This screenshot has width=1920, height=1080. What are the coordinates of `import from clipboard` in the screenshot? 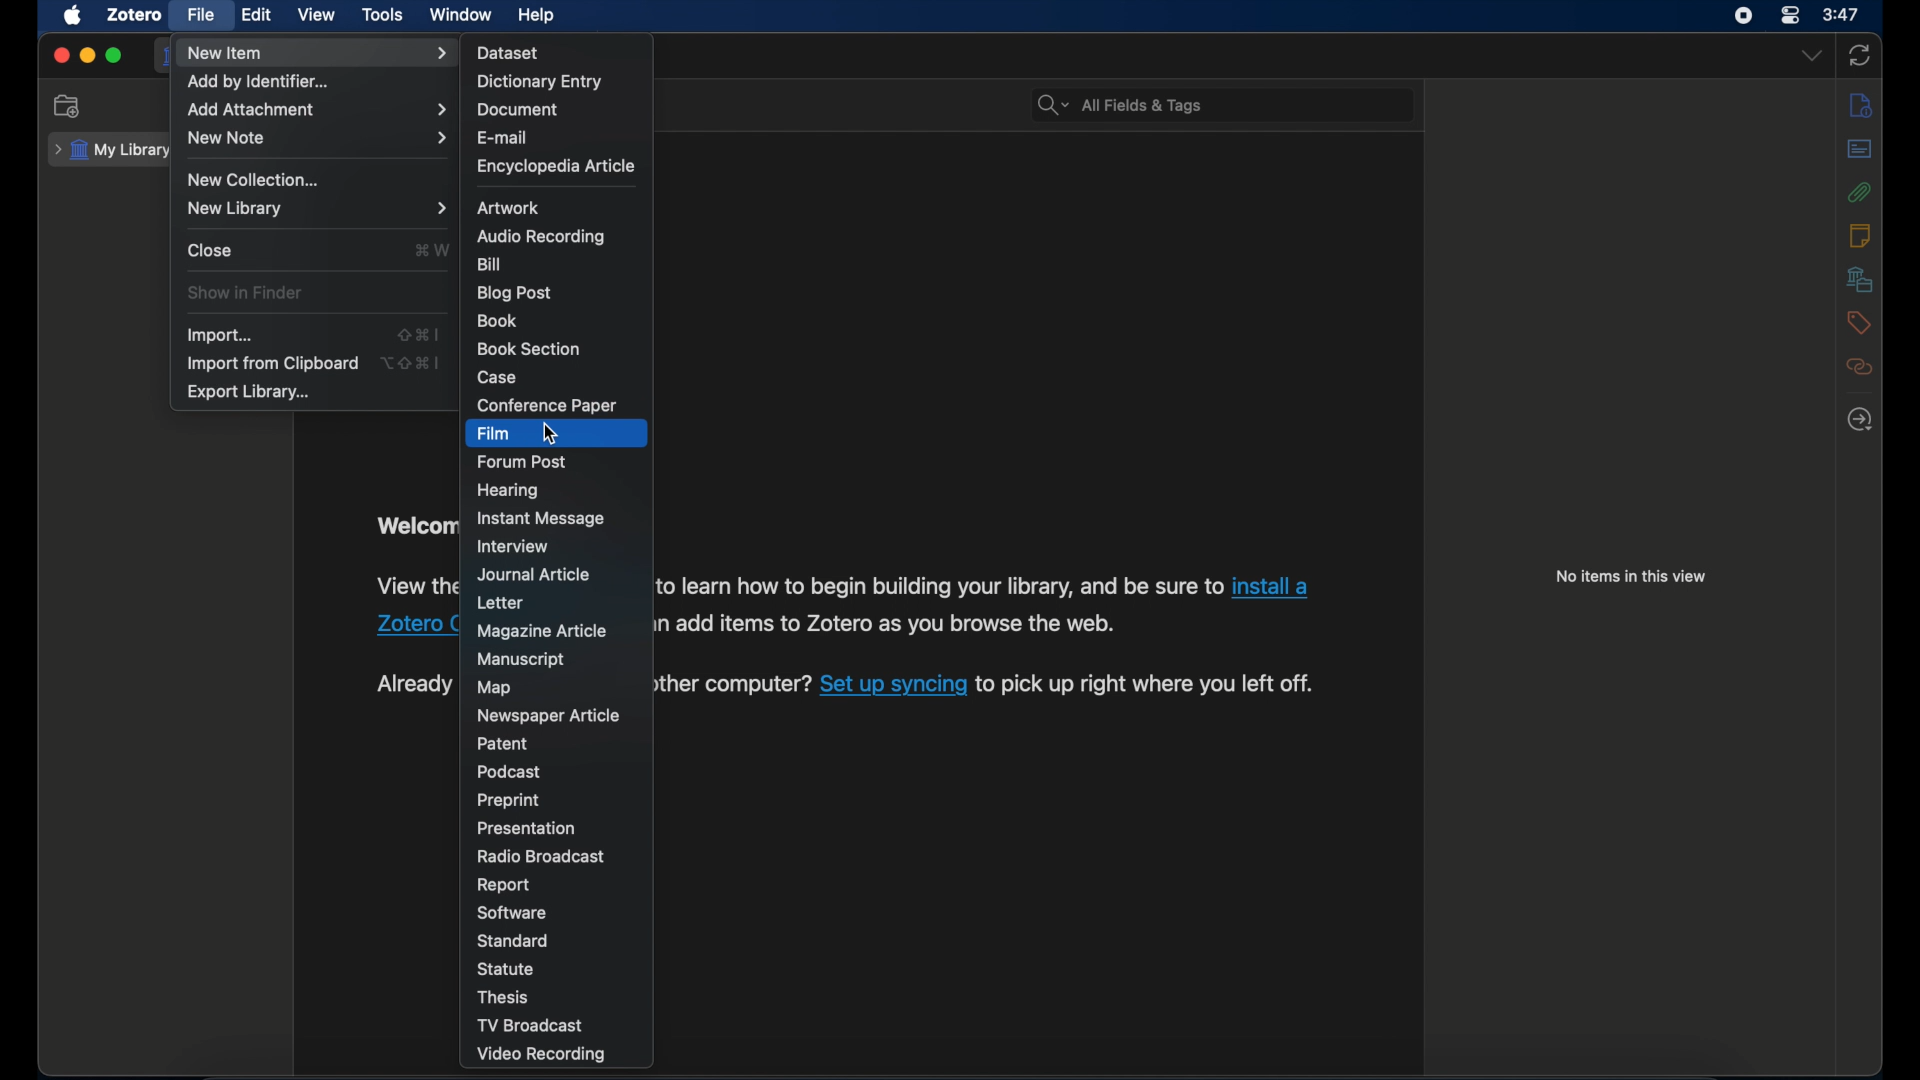 It's located at (272, 364).